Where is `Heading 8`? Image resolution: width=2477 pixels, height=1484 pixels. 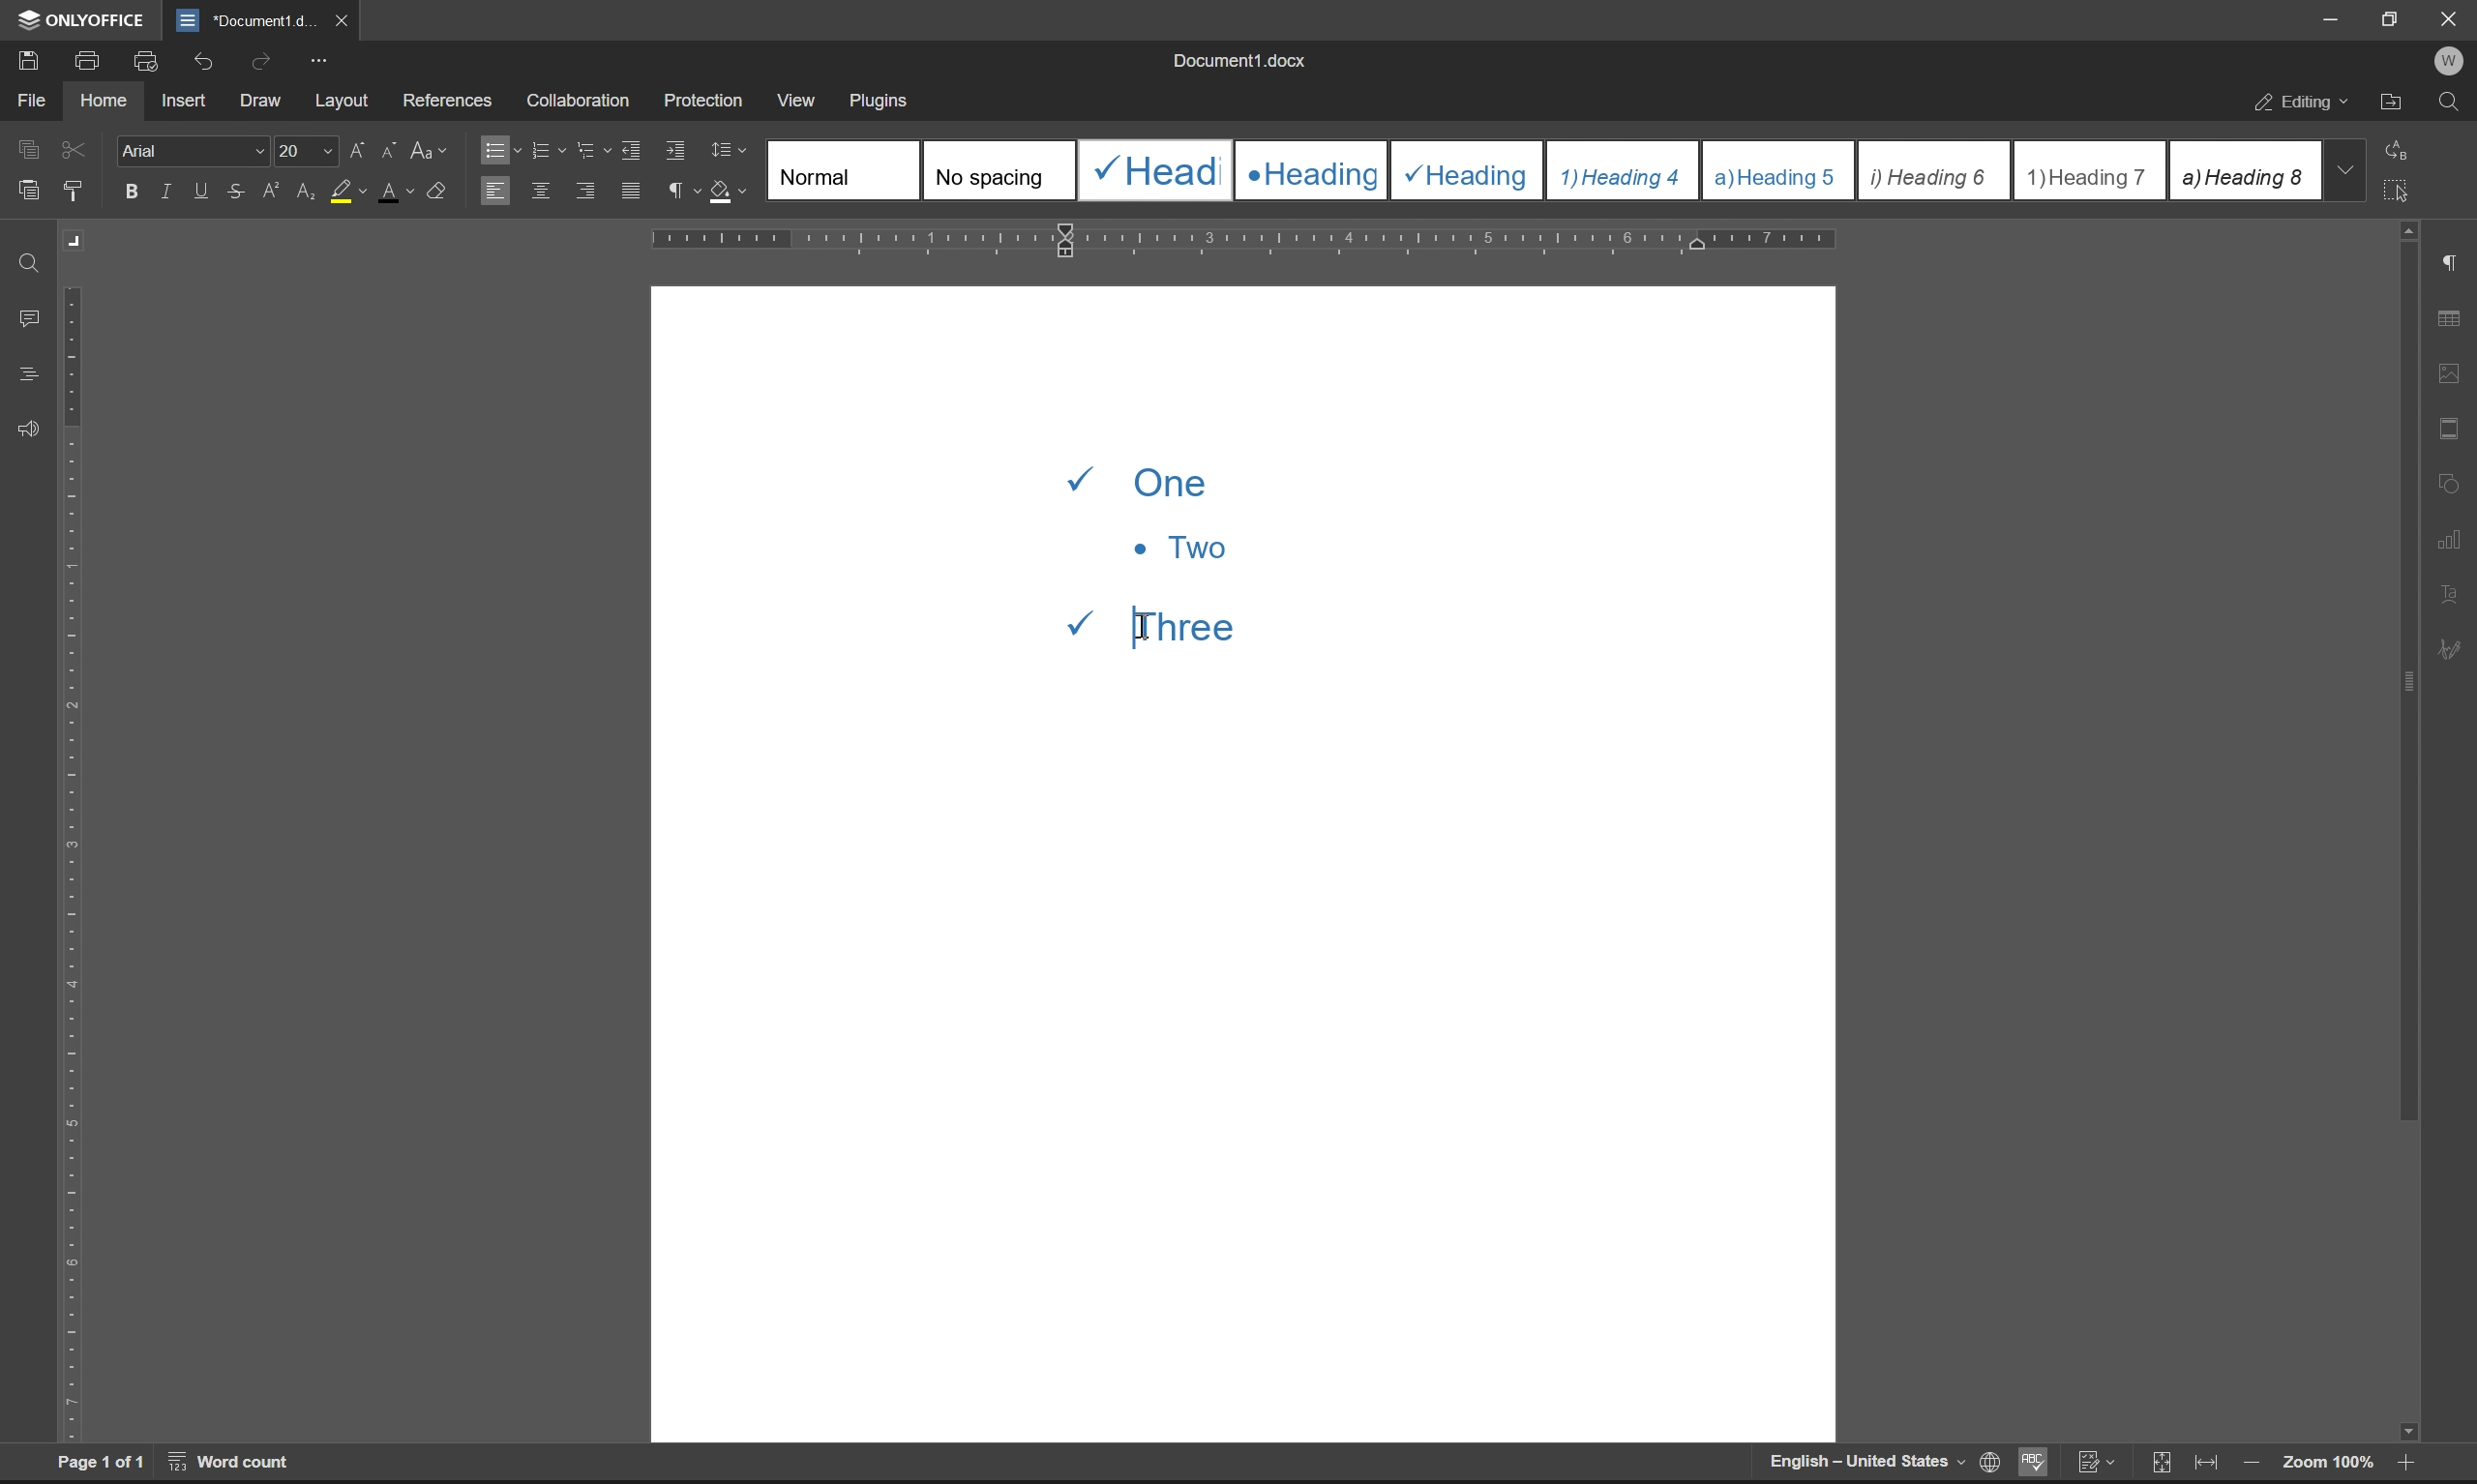 Heading 8 is located at coordinates (2243, 169).